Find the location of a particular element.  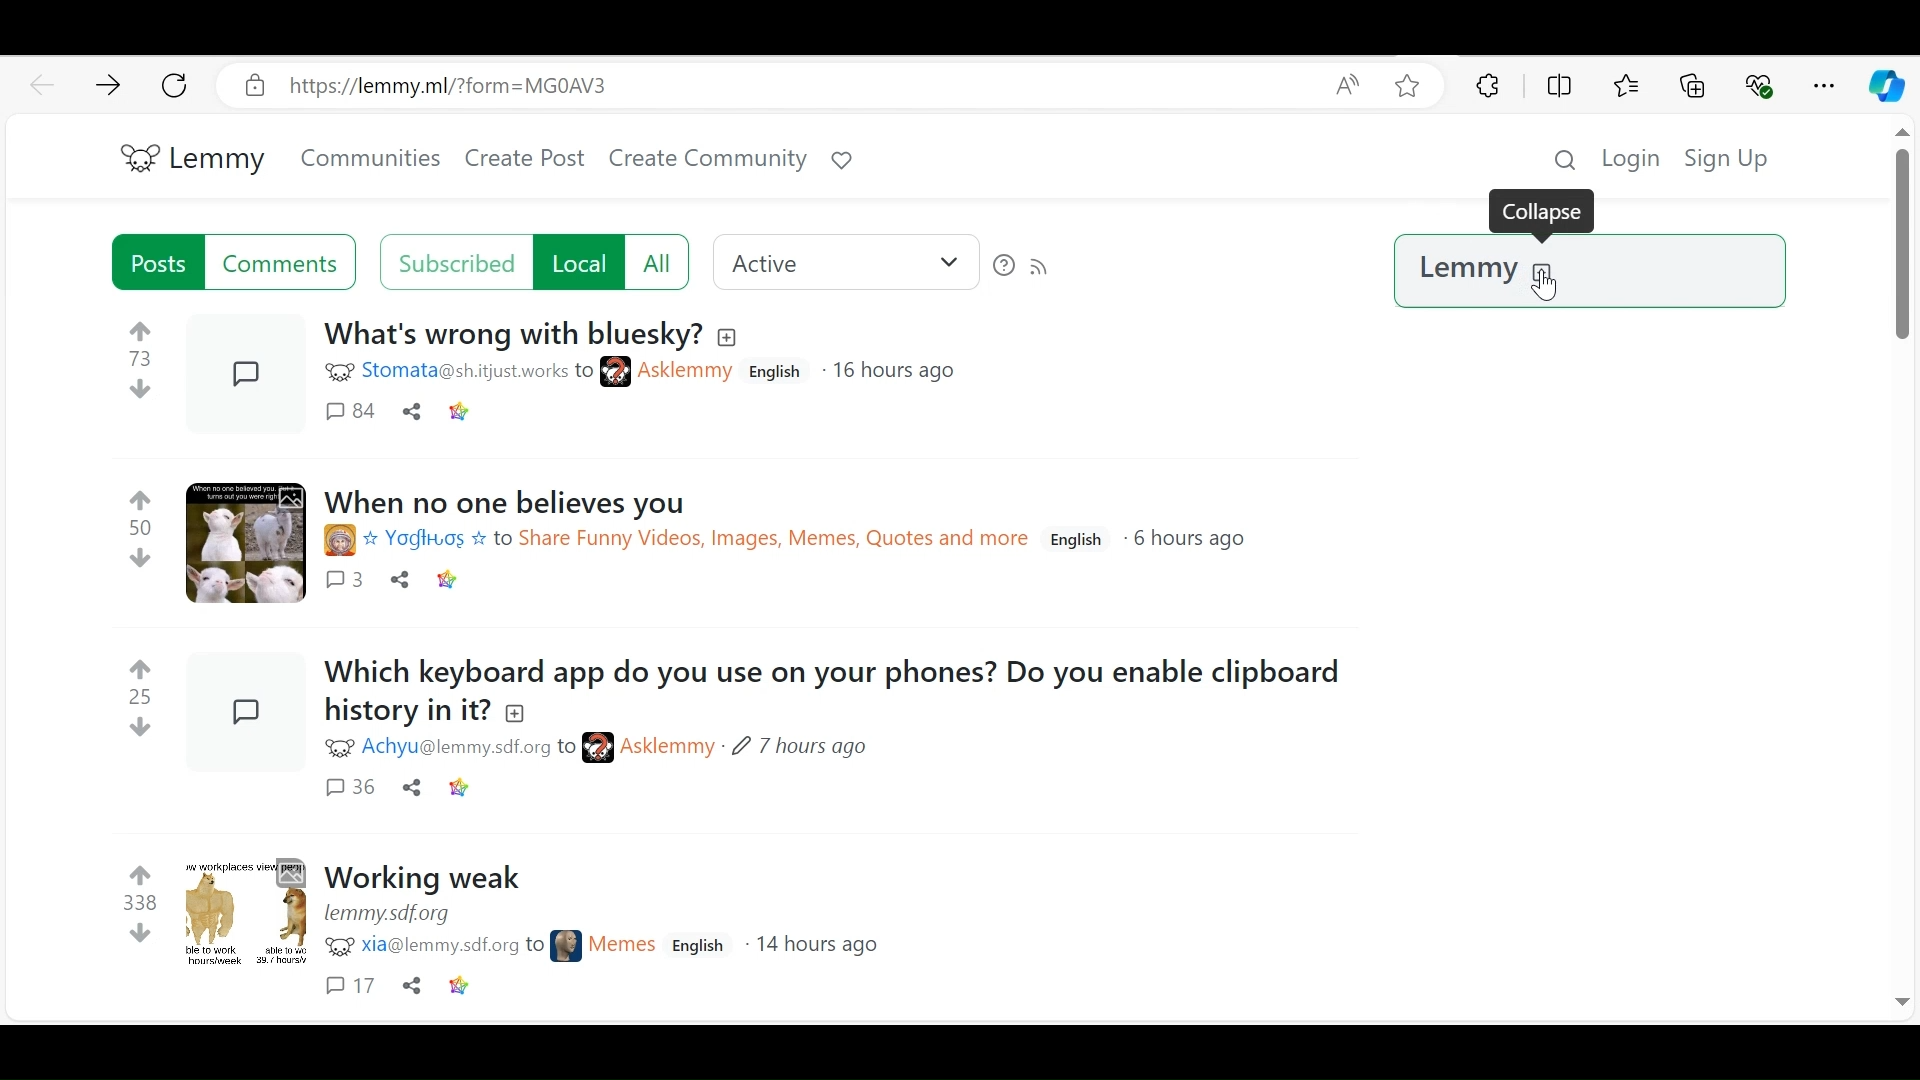

Comments is located at coordinates (346, 582).